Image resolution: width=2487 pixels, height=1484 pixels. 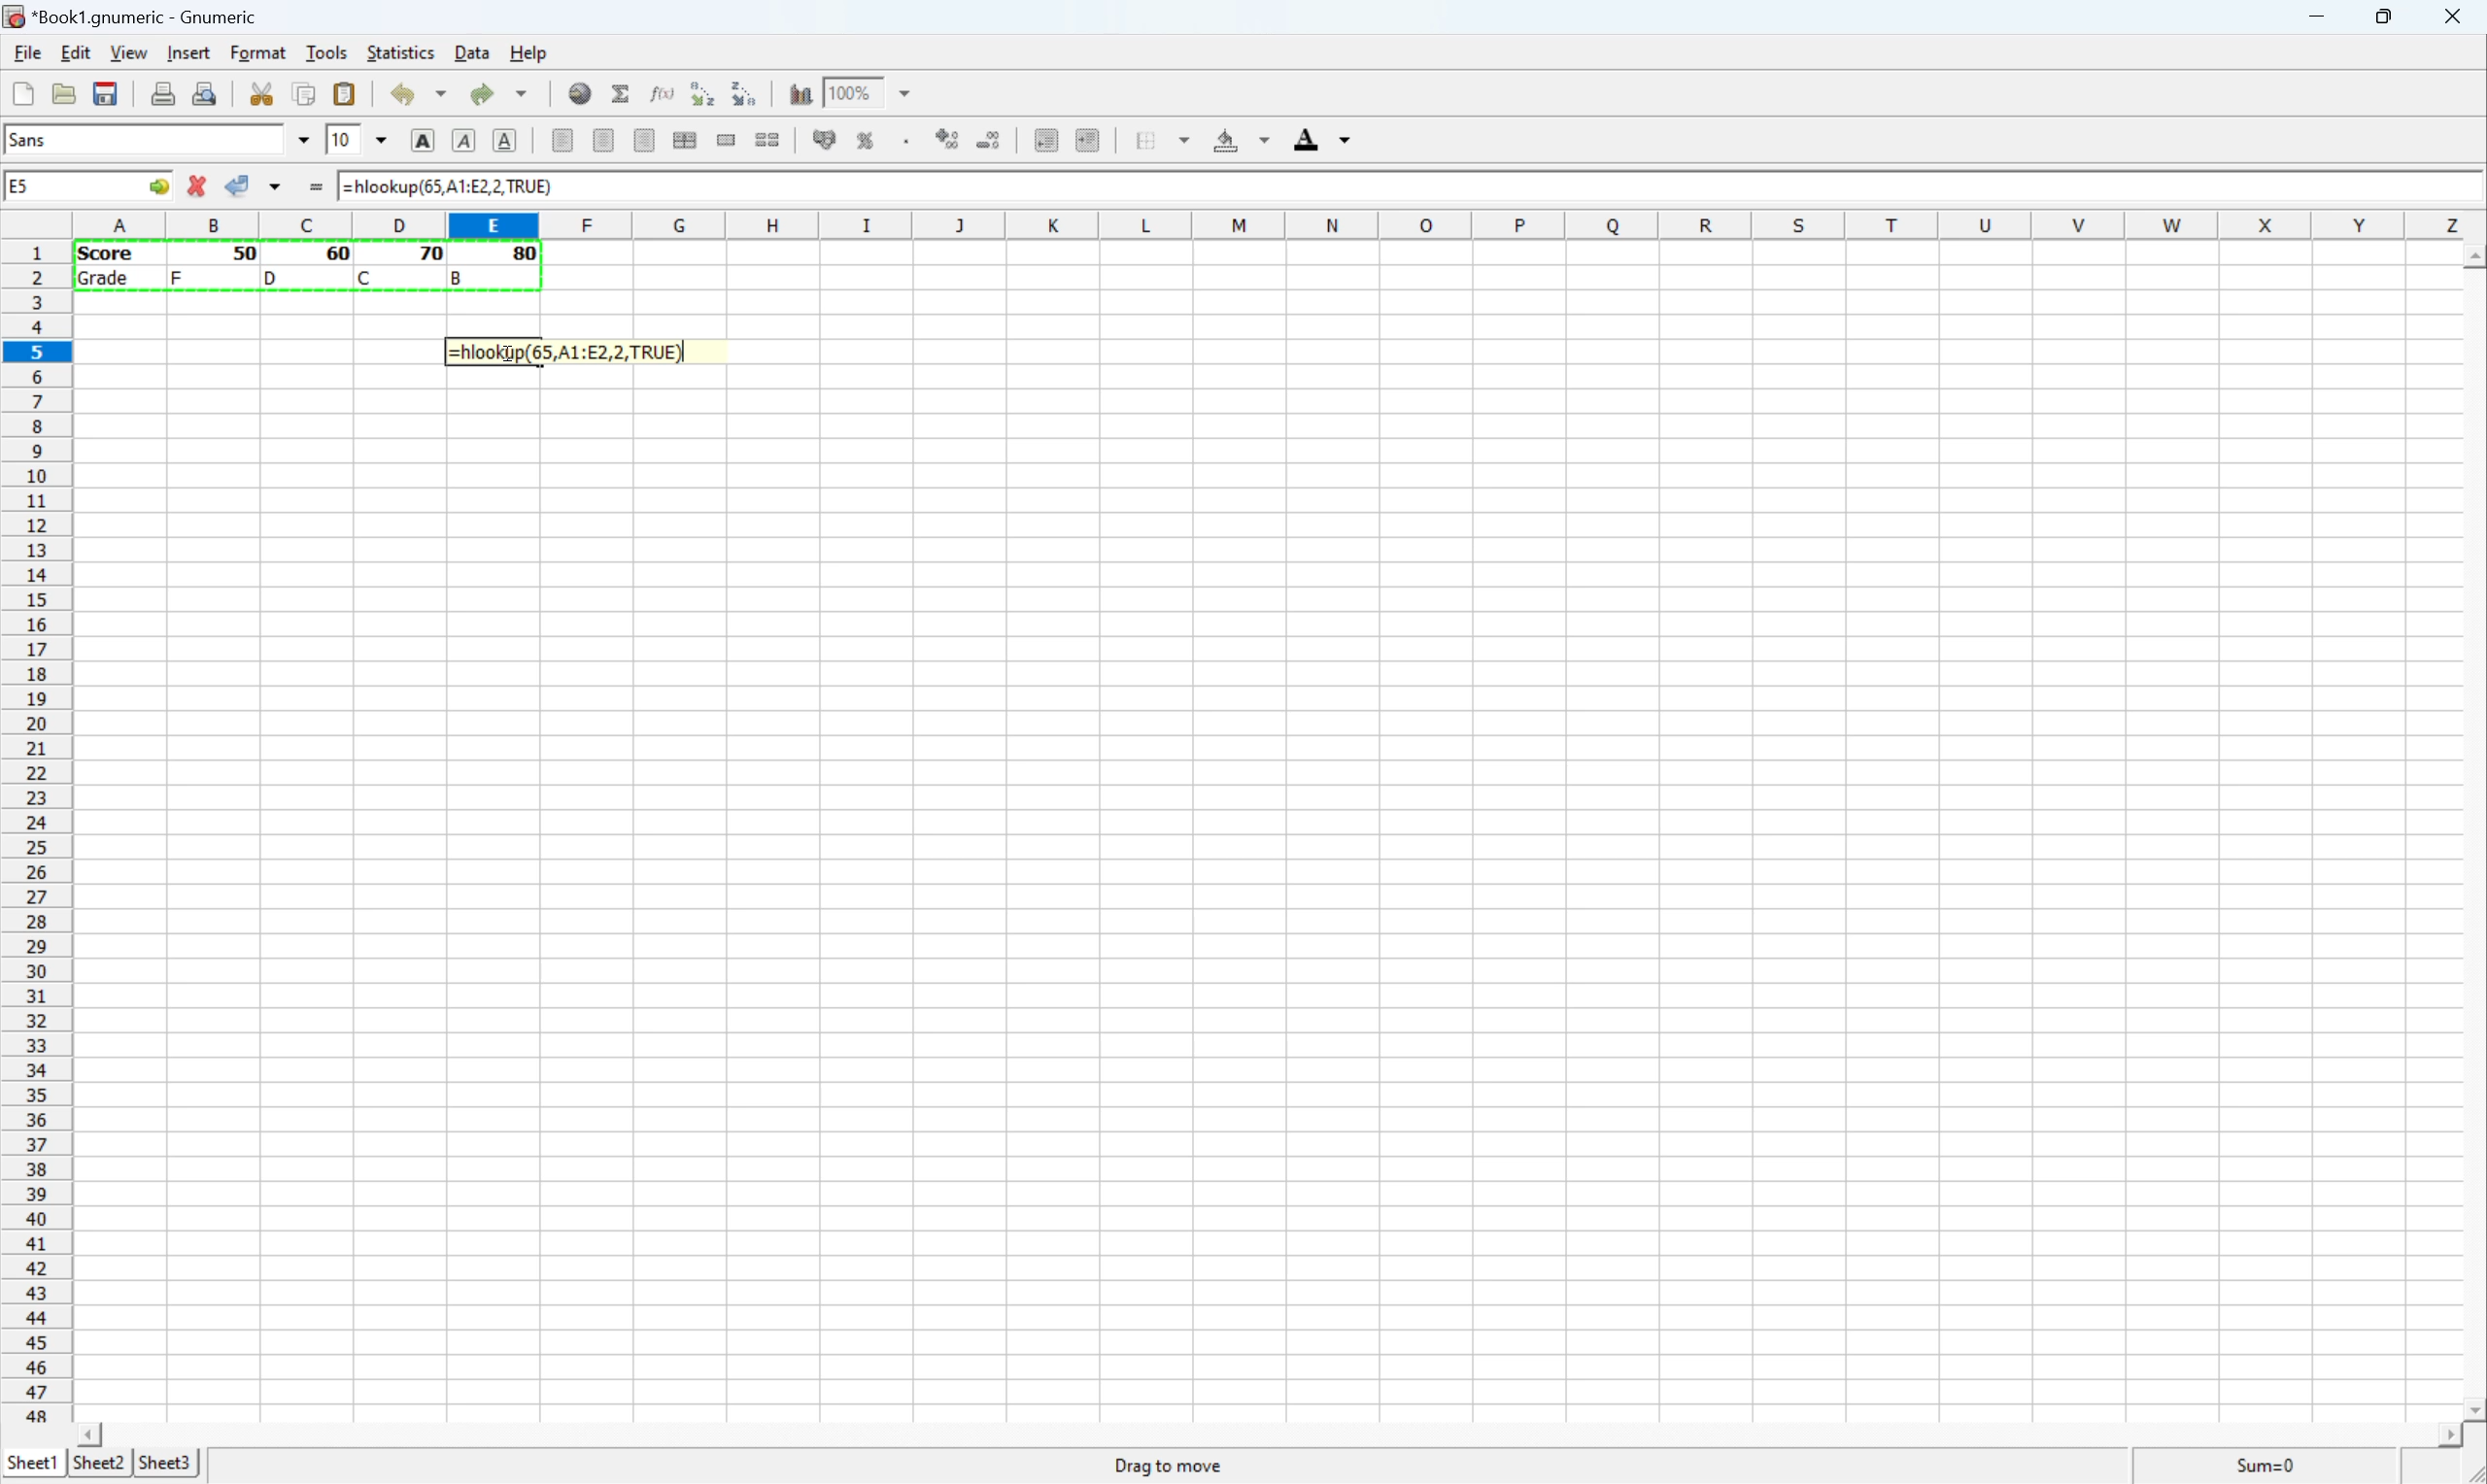 I want to click on Format, so click(x=258, y=50).